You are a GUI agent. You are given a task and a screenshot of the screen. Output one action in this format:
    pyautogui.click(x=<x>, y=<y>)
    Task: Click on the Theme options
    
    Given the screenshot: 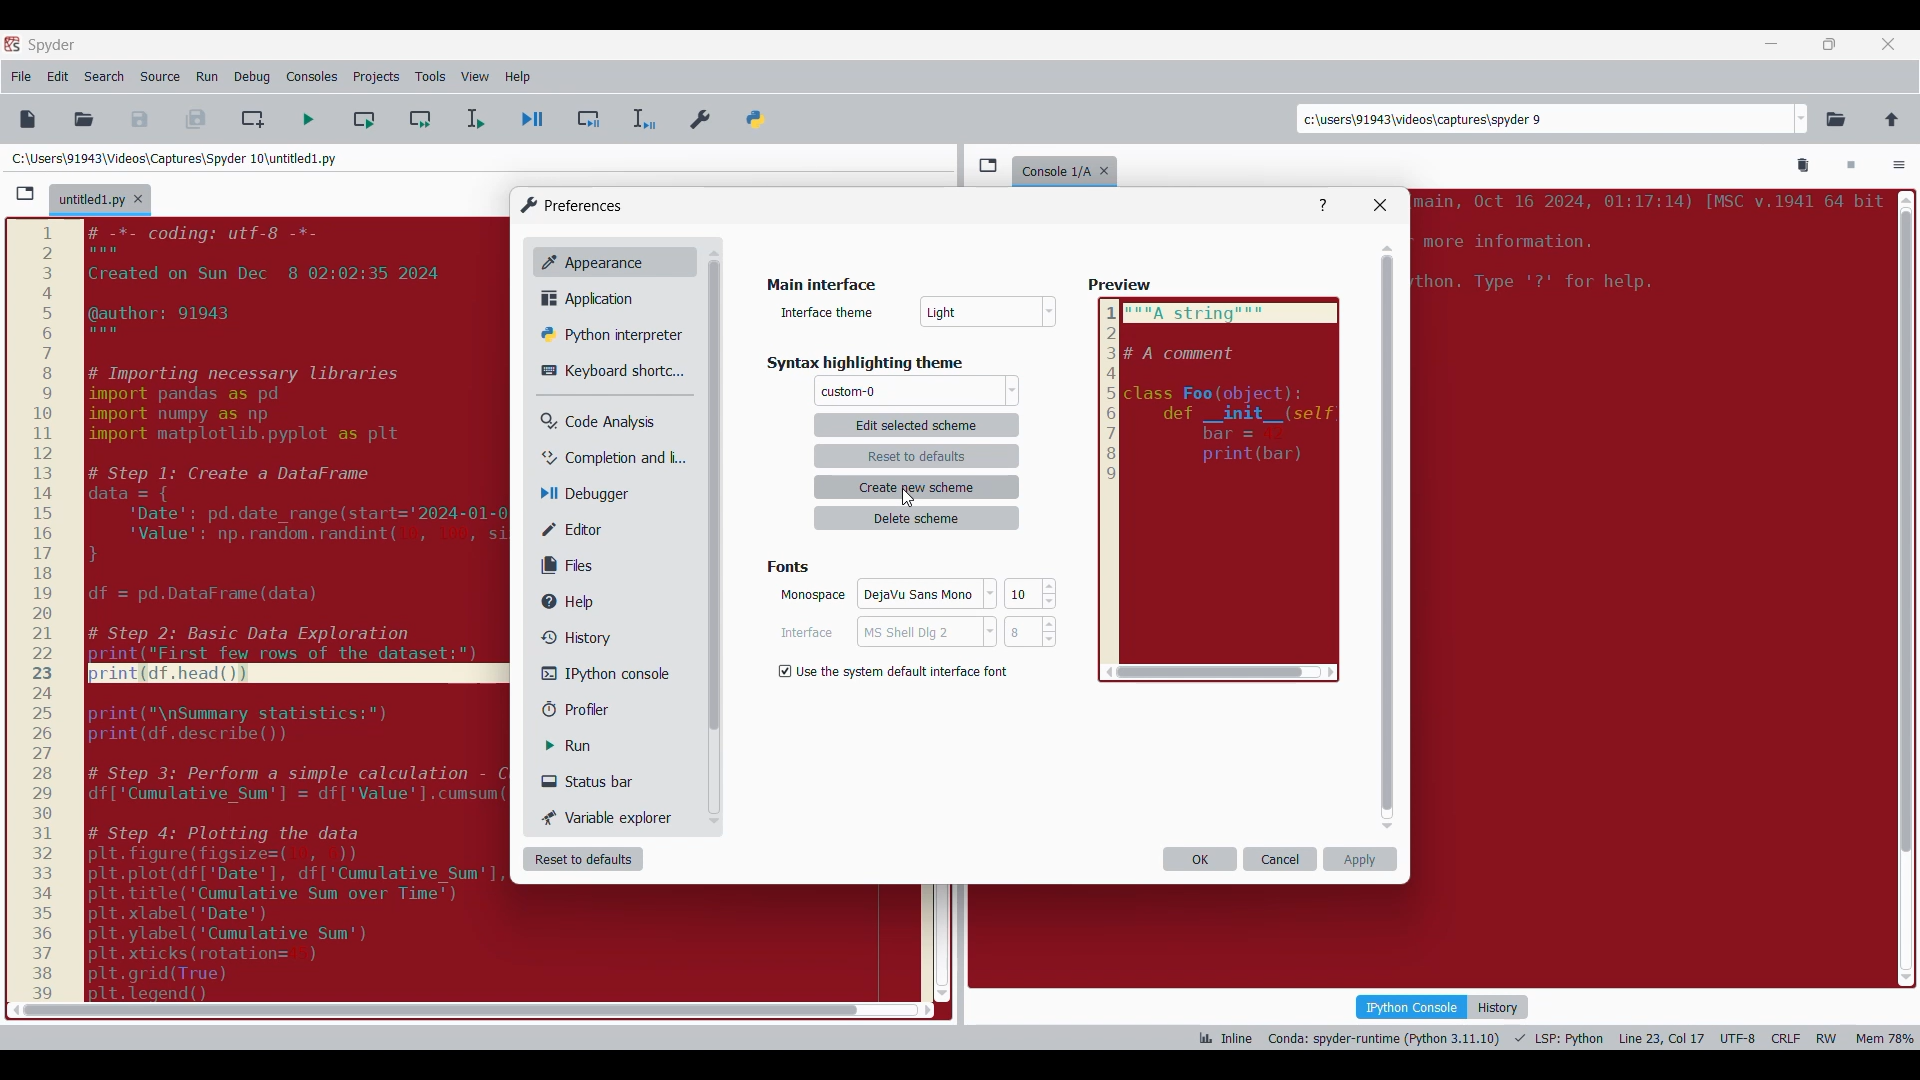 What is the action you would take?
    pyautogui.click(x=917, y=390)
    